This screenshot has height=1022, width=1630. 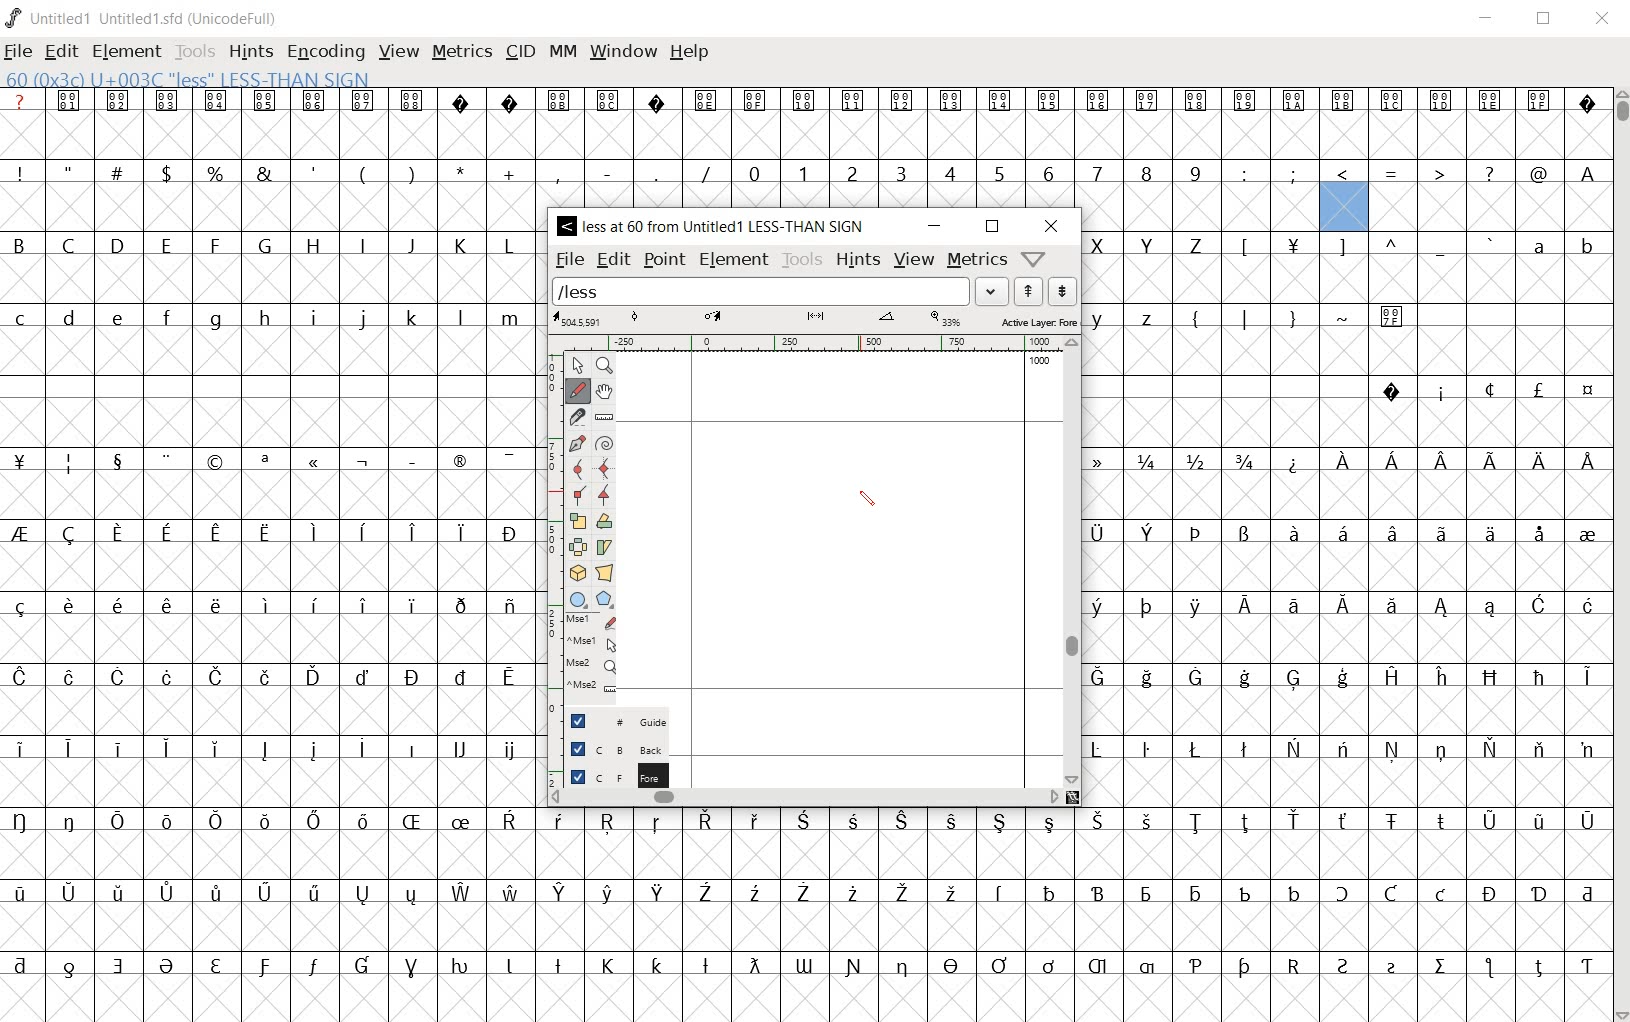 What do you see at coordinates (20, 52) in the screenshot?
I see `file` at bounding box center [20, 52].